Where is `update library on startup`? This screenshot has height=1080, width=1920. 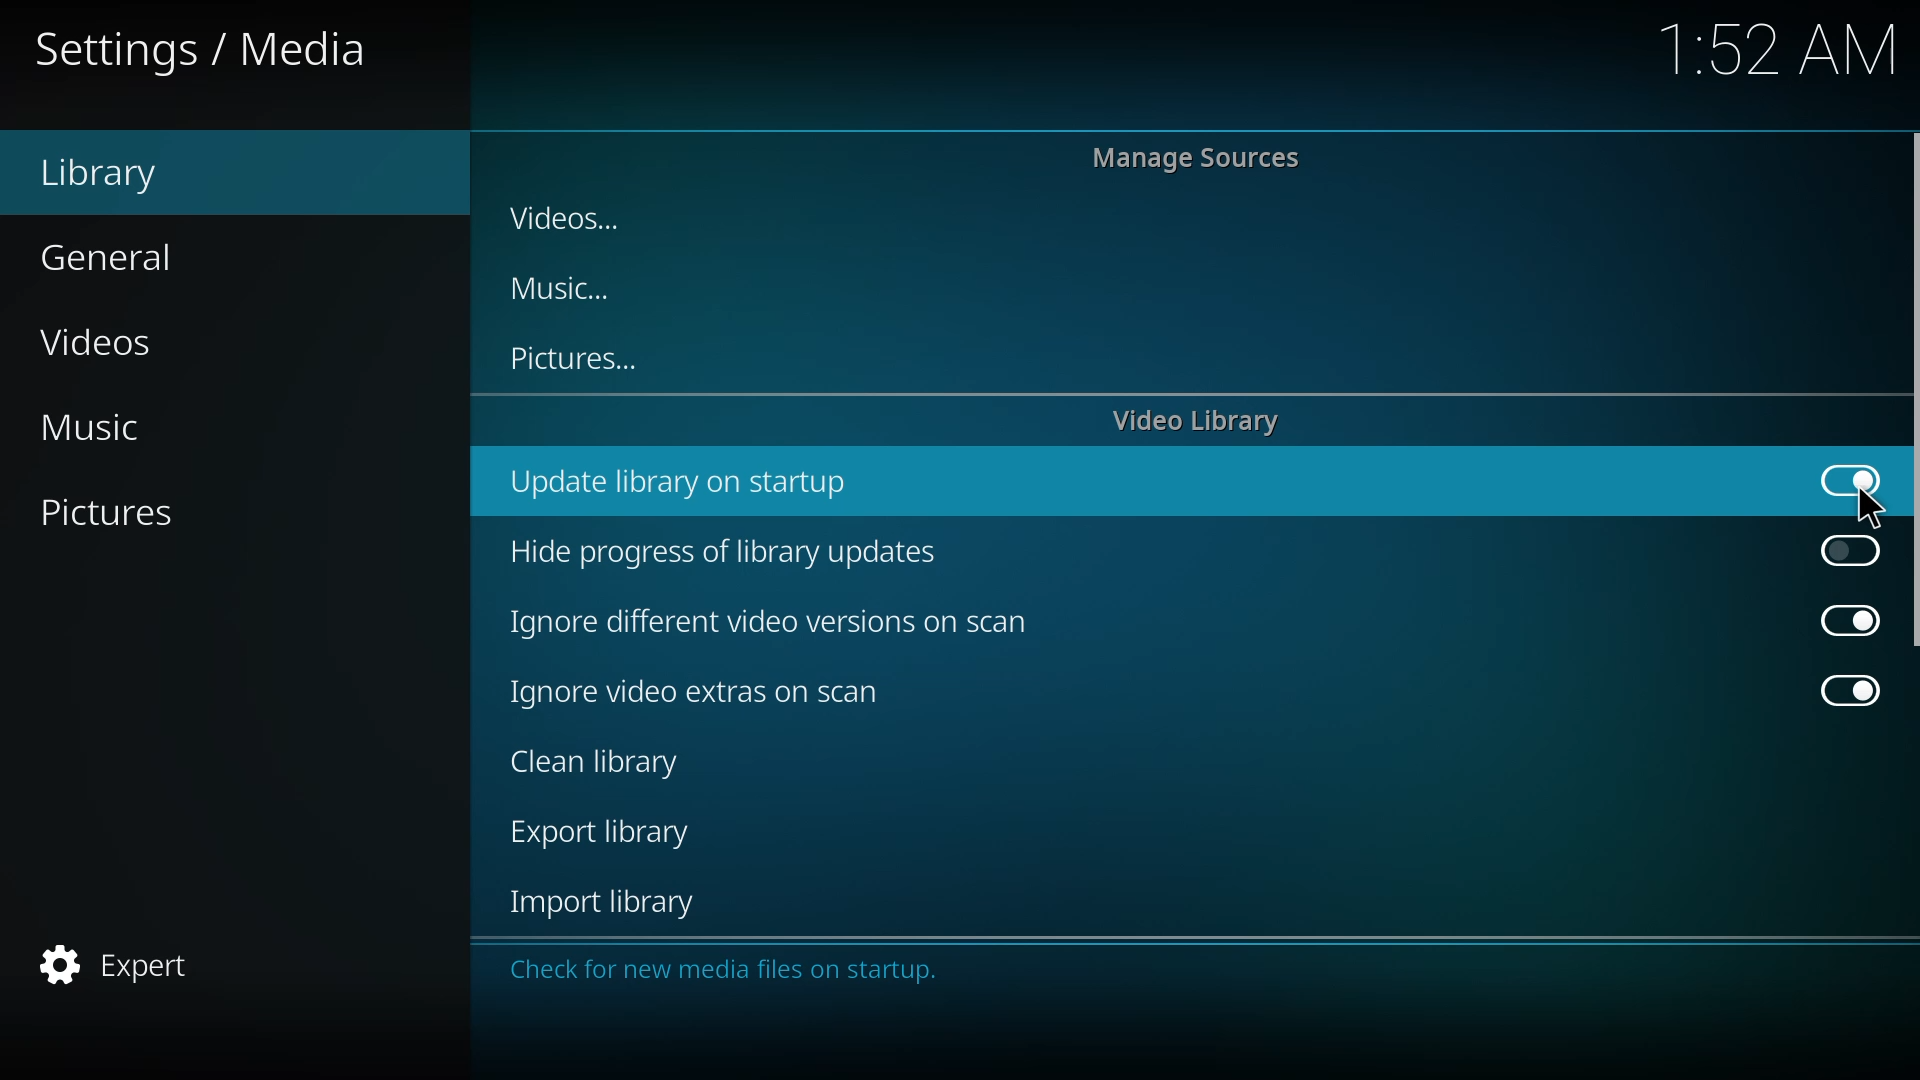
update library on startup is located at coordinates (688, 483).